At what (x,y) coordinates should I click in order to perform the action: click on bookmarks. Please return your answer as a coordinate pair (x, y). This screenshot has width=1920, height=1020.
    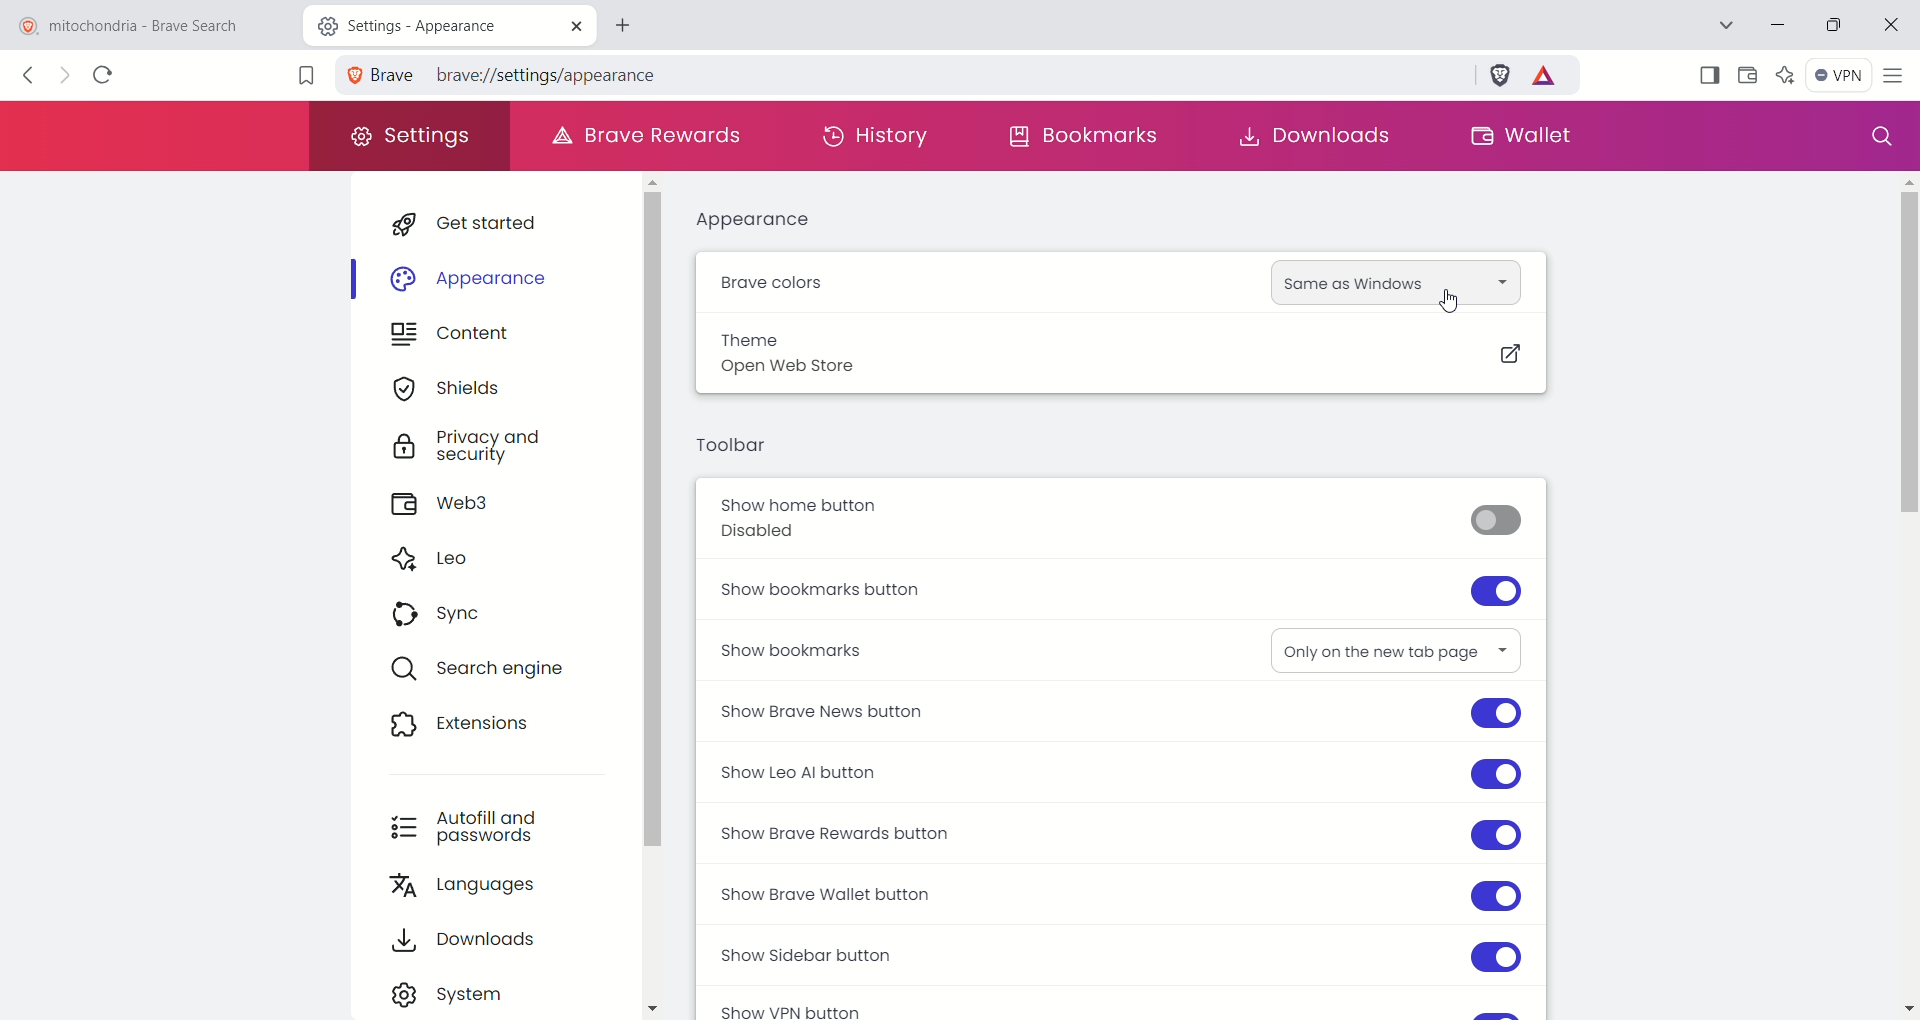
    Looking at the image, I should click on (1084, 141).